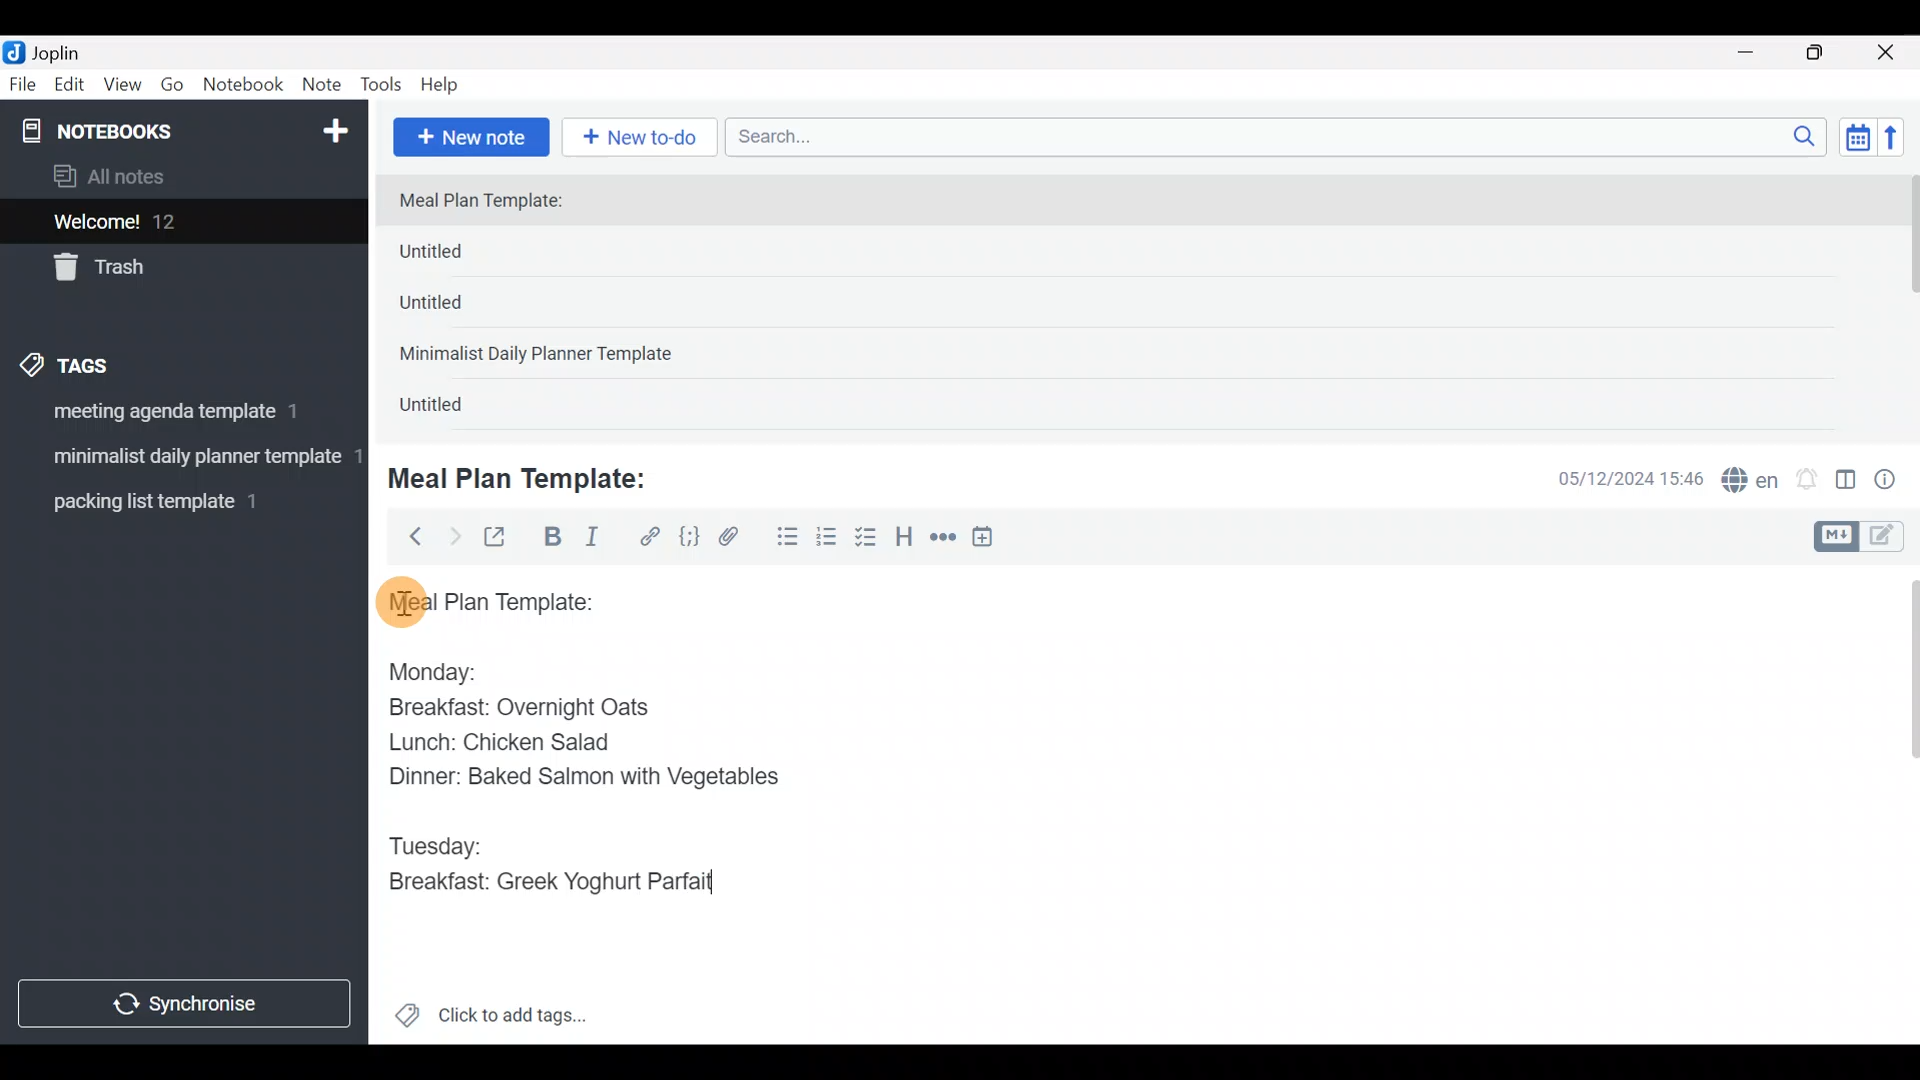  Describe the element at coordinates (783, 538) in the screenshot. I see `Bulleted list` at that location.